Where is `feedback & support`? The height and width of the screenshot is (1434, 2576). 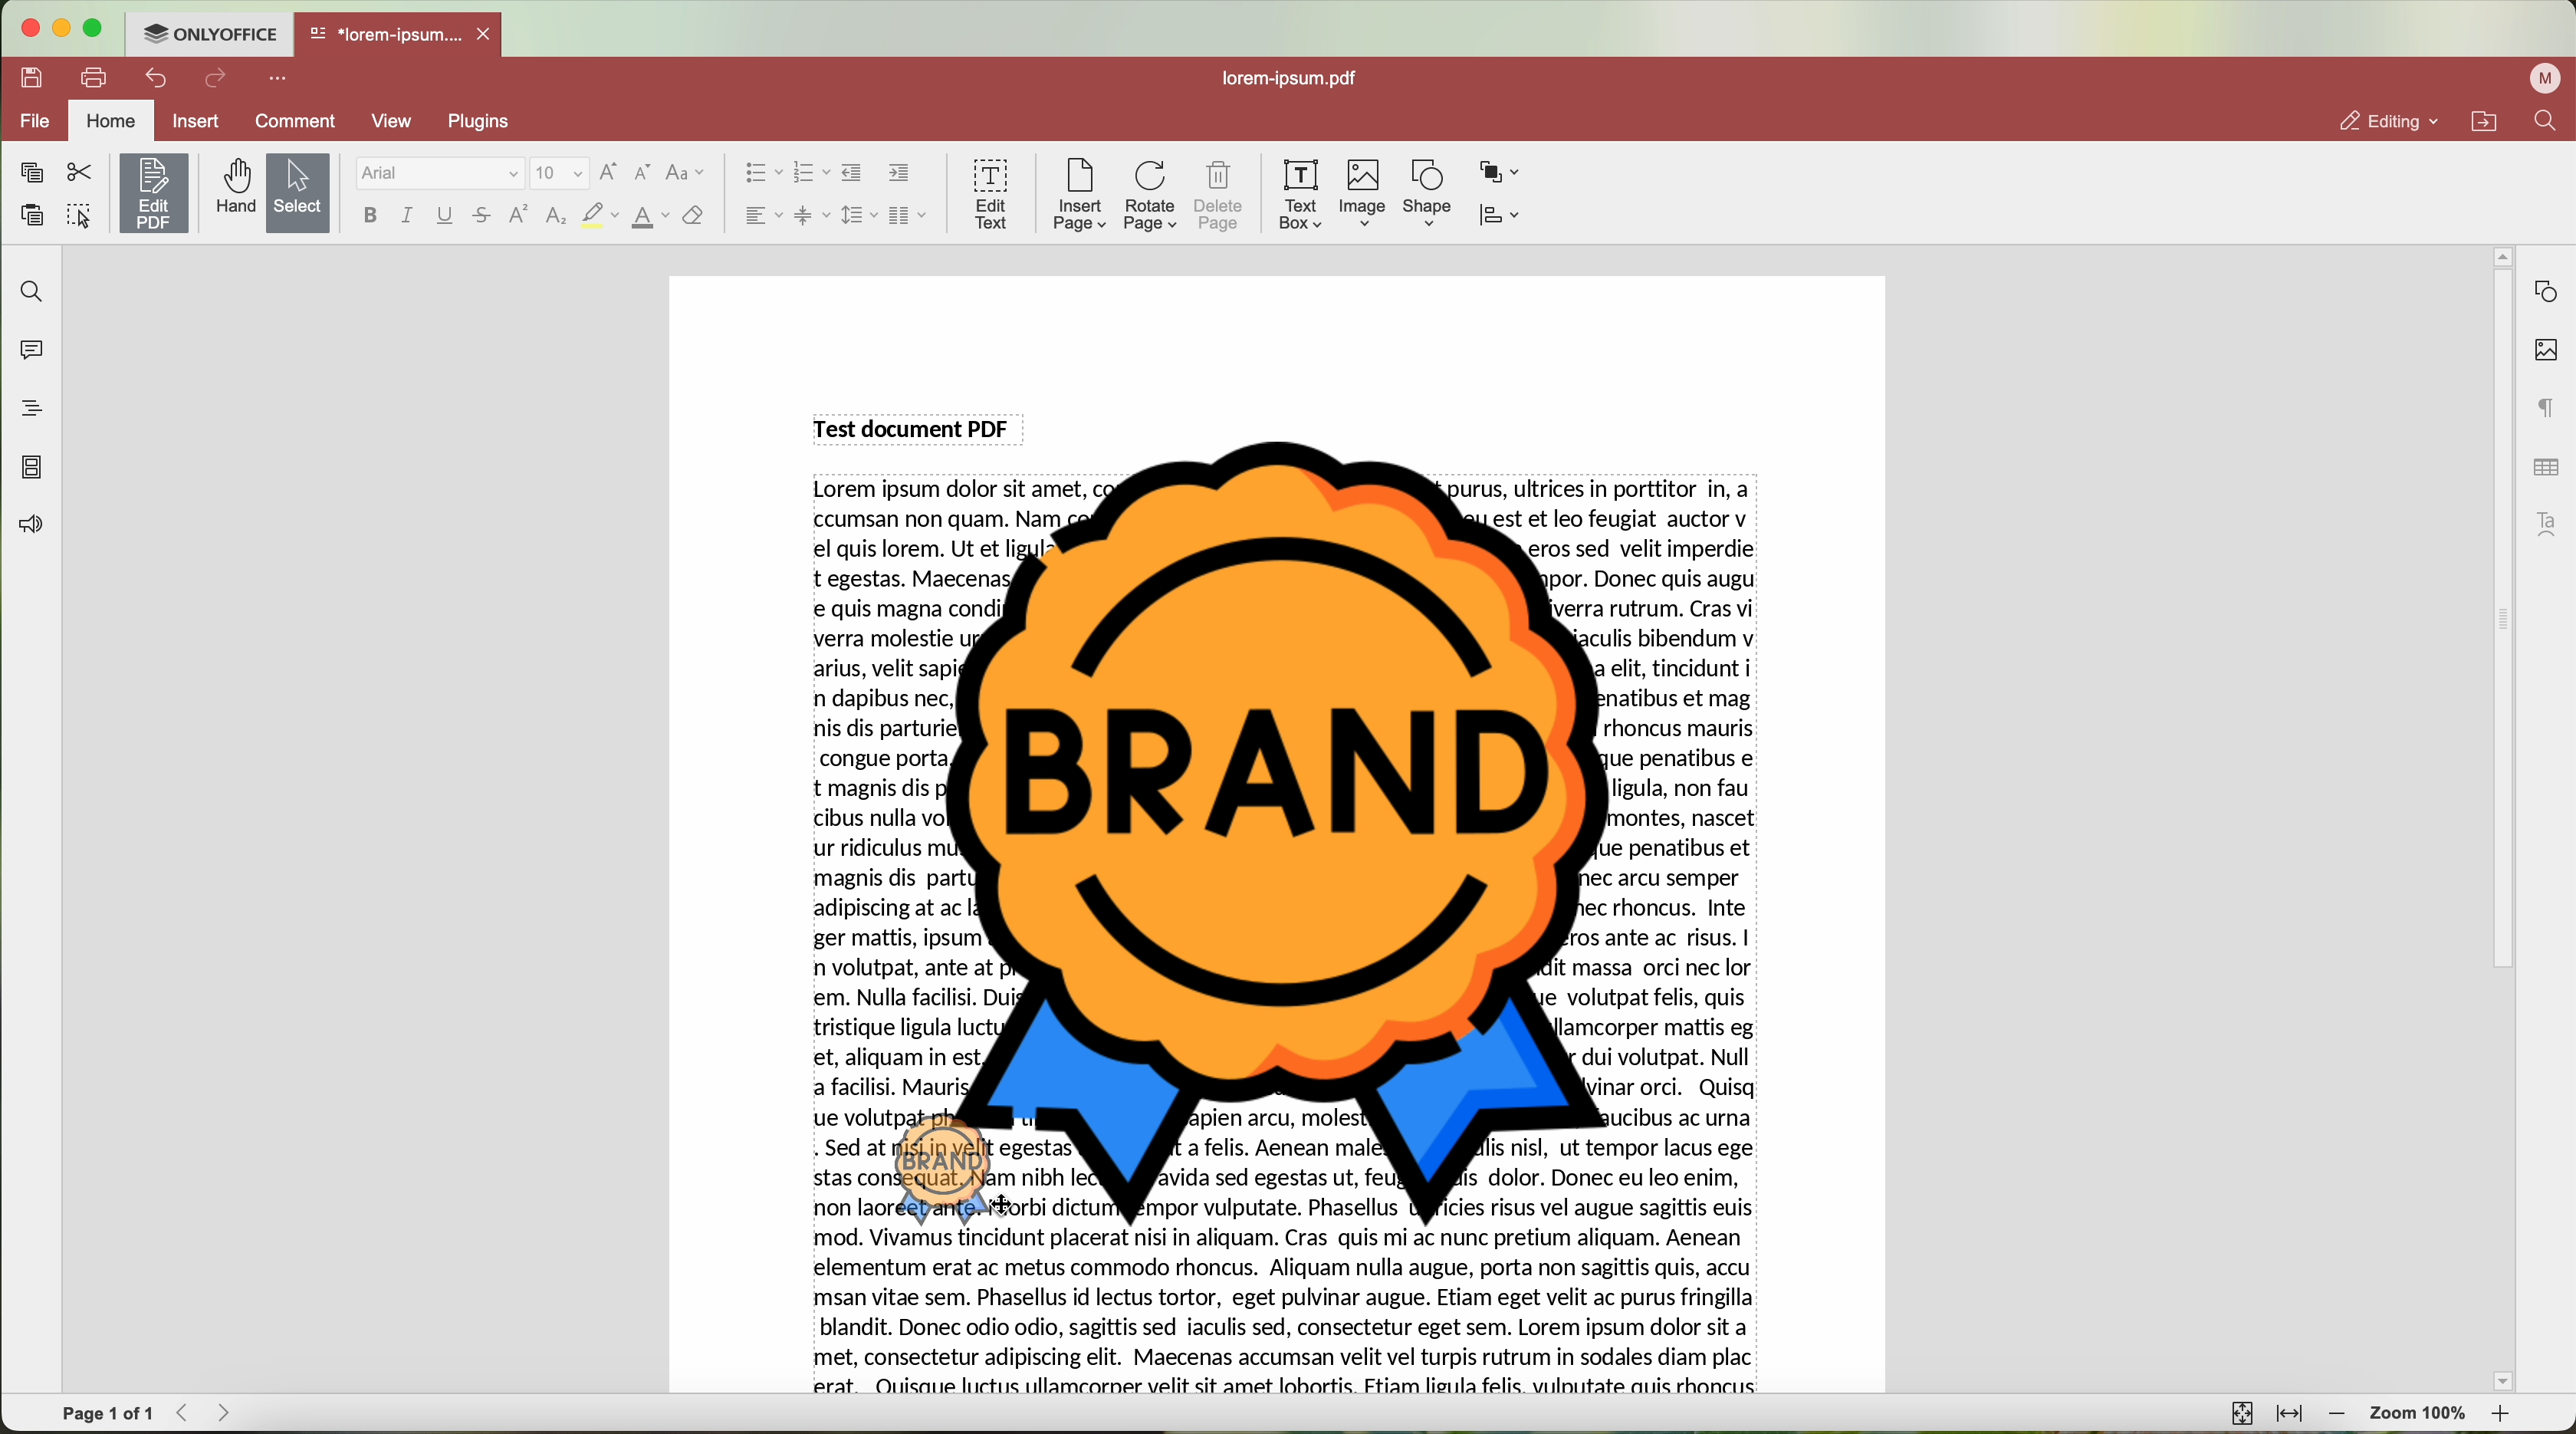
feedback & support is located at coordinates (29, 528).